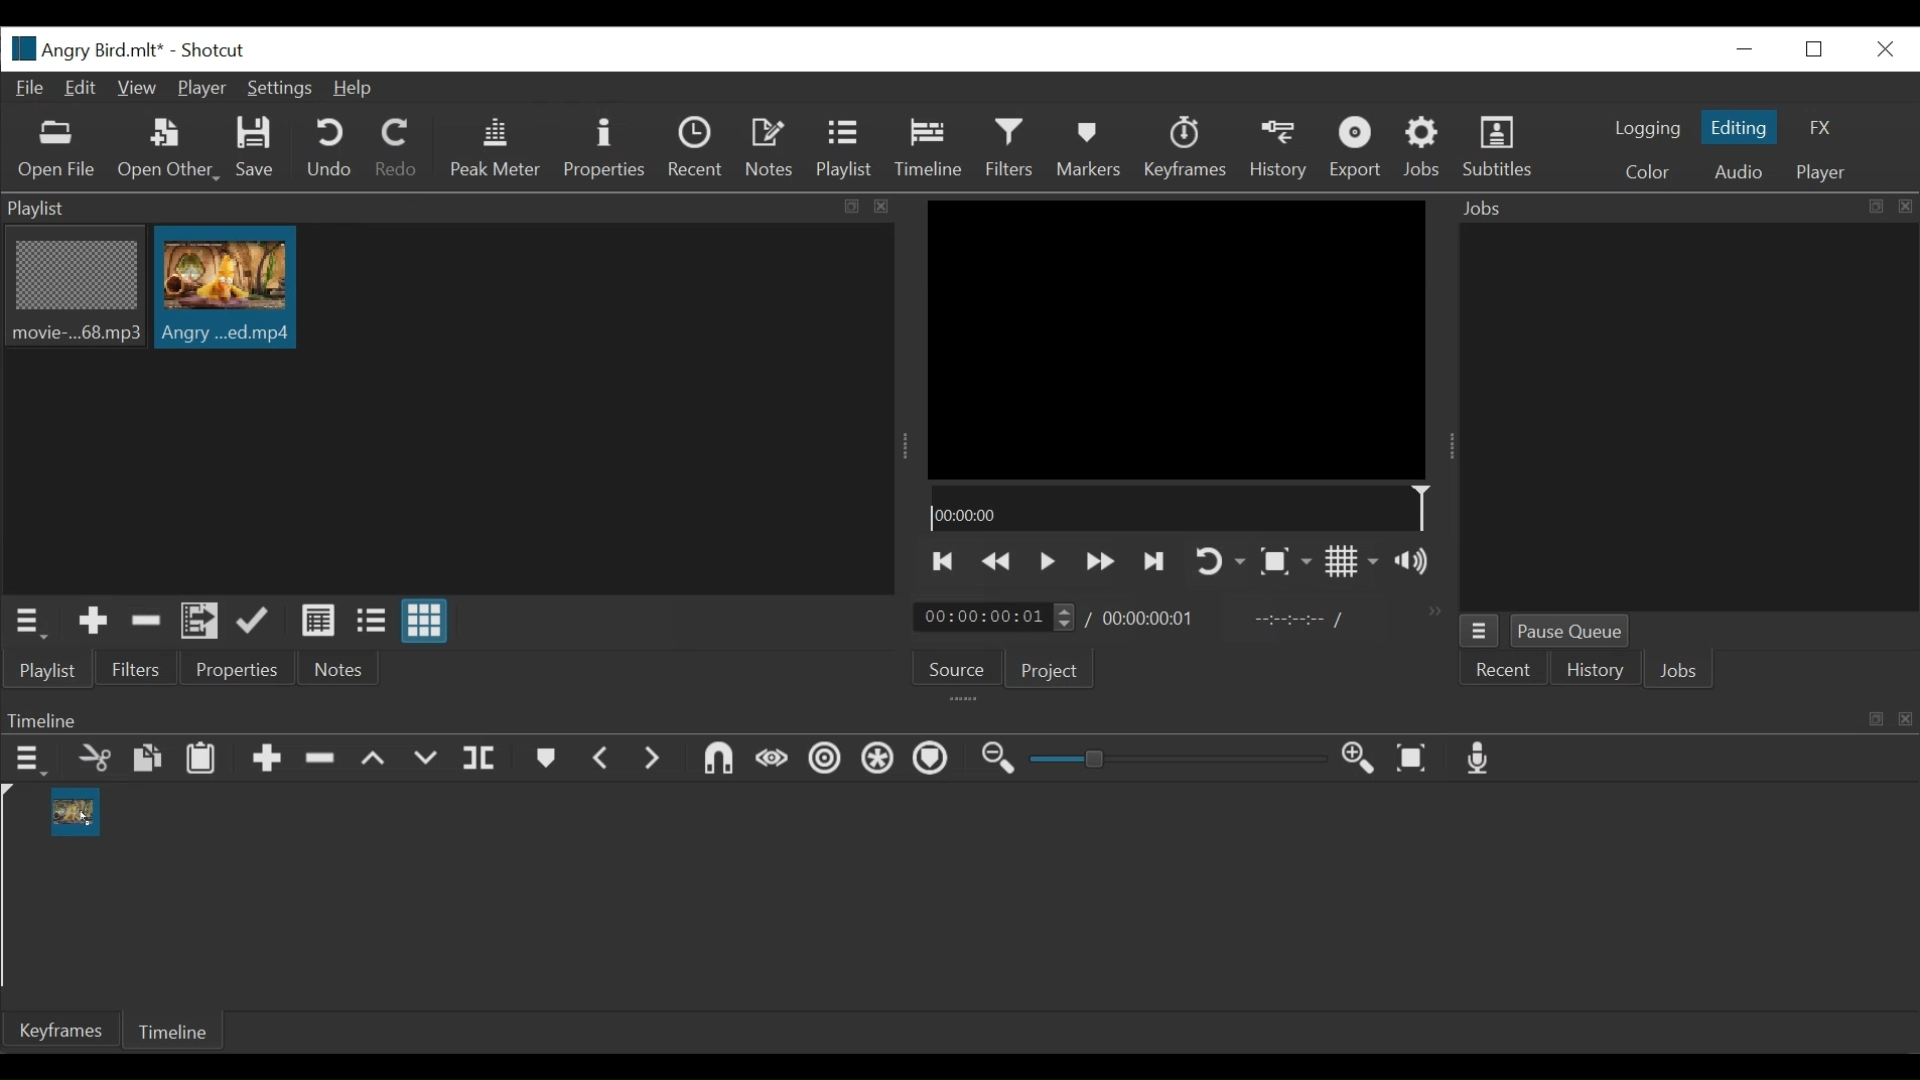 The height and width of the screenshot is (1080, 1920). I want to click on Record audio, so click(1481, 759).